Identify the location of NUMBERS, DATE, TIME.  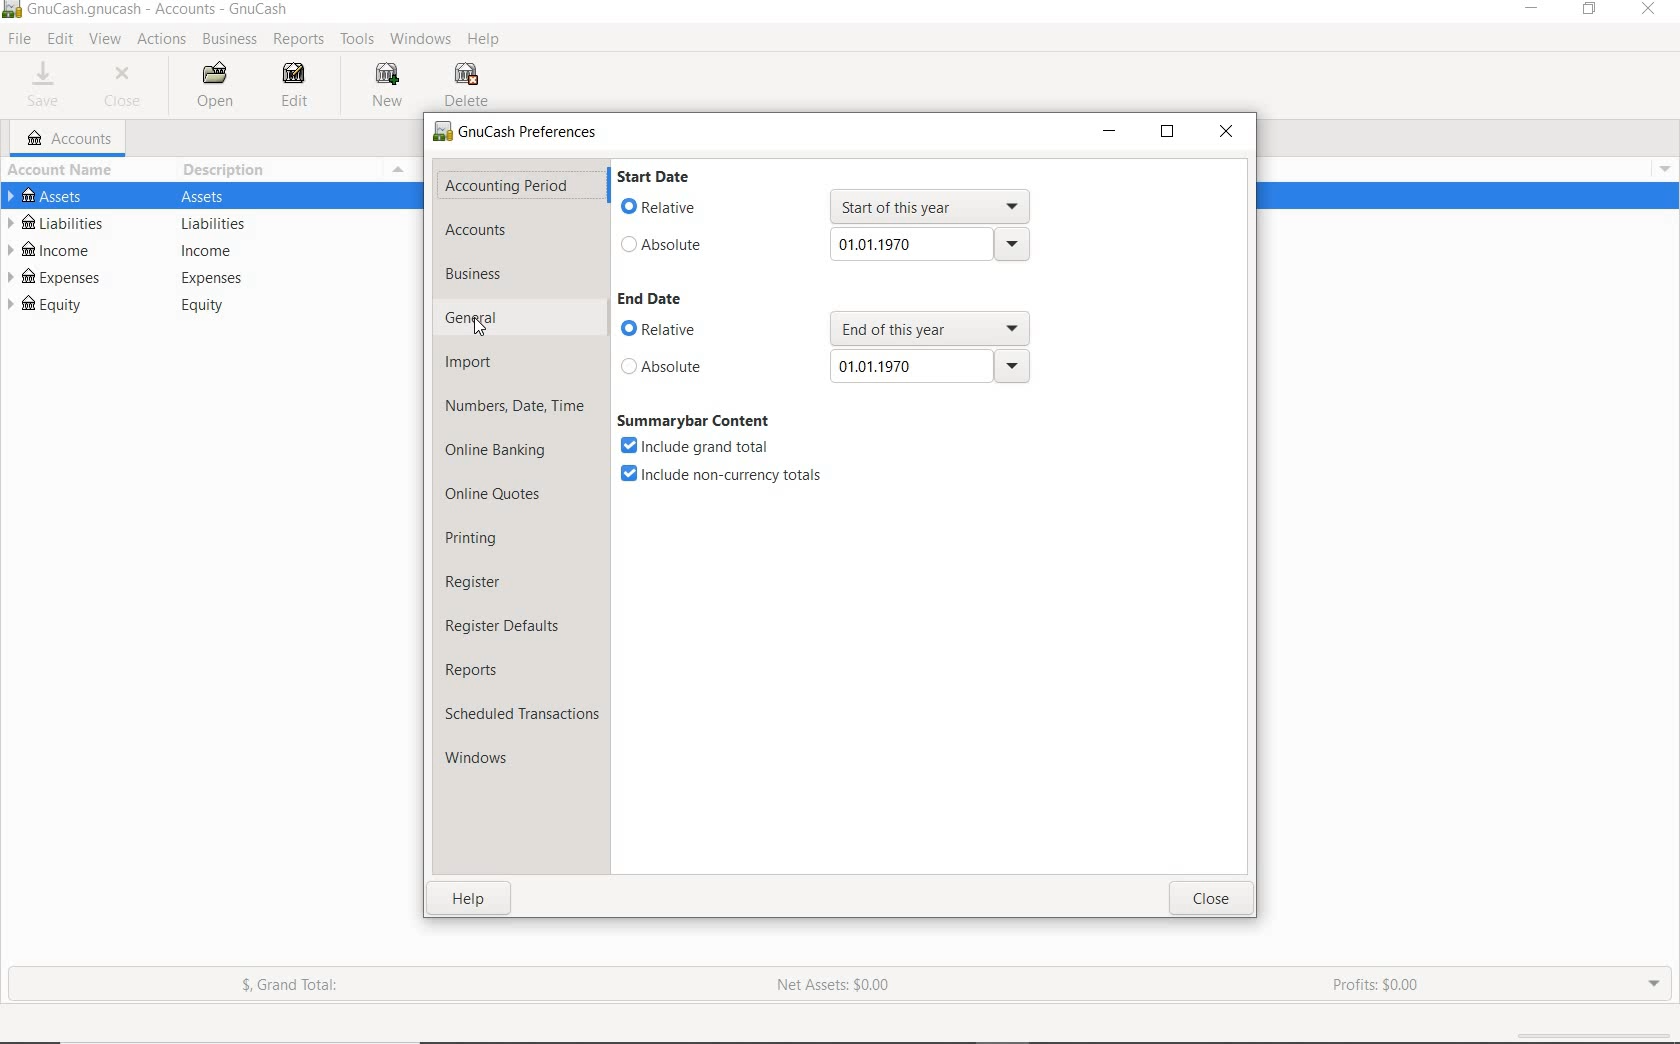
(517, 408).